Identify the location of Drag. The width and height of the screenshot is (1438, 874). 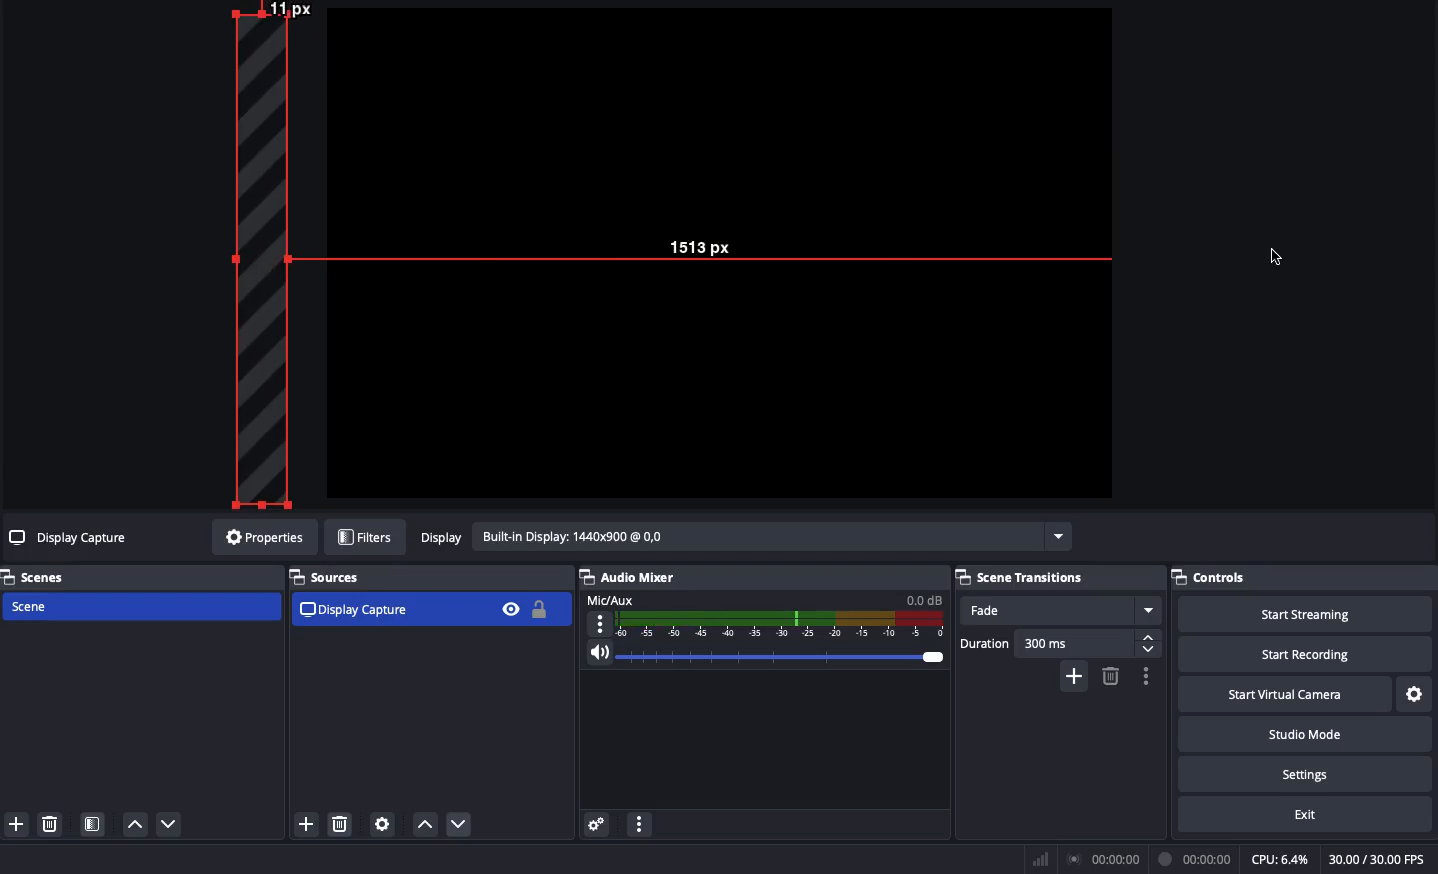
(270, 254).